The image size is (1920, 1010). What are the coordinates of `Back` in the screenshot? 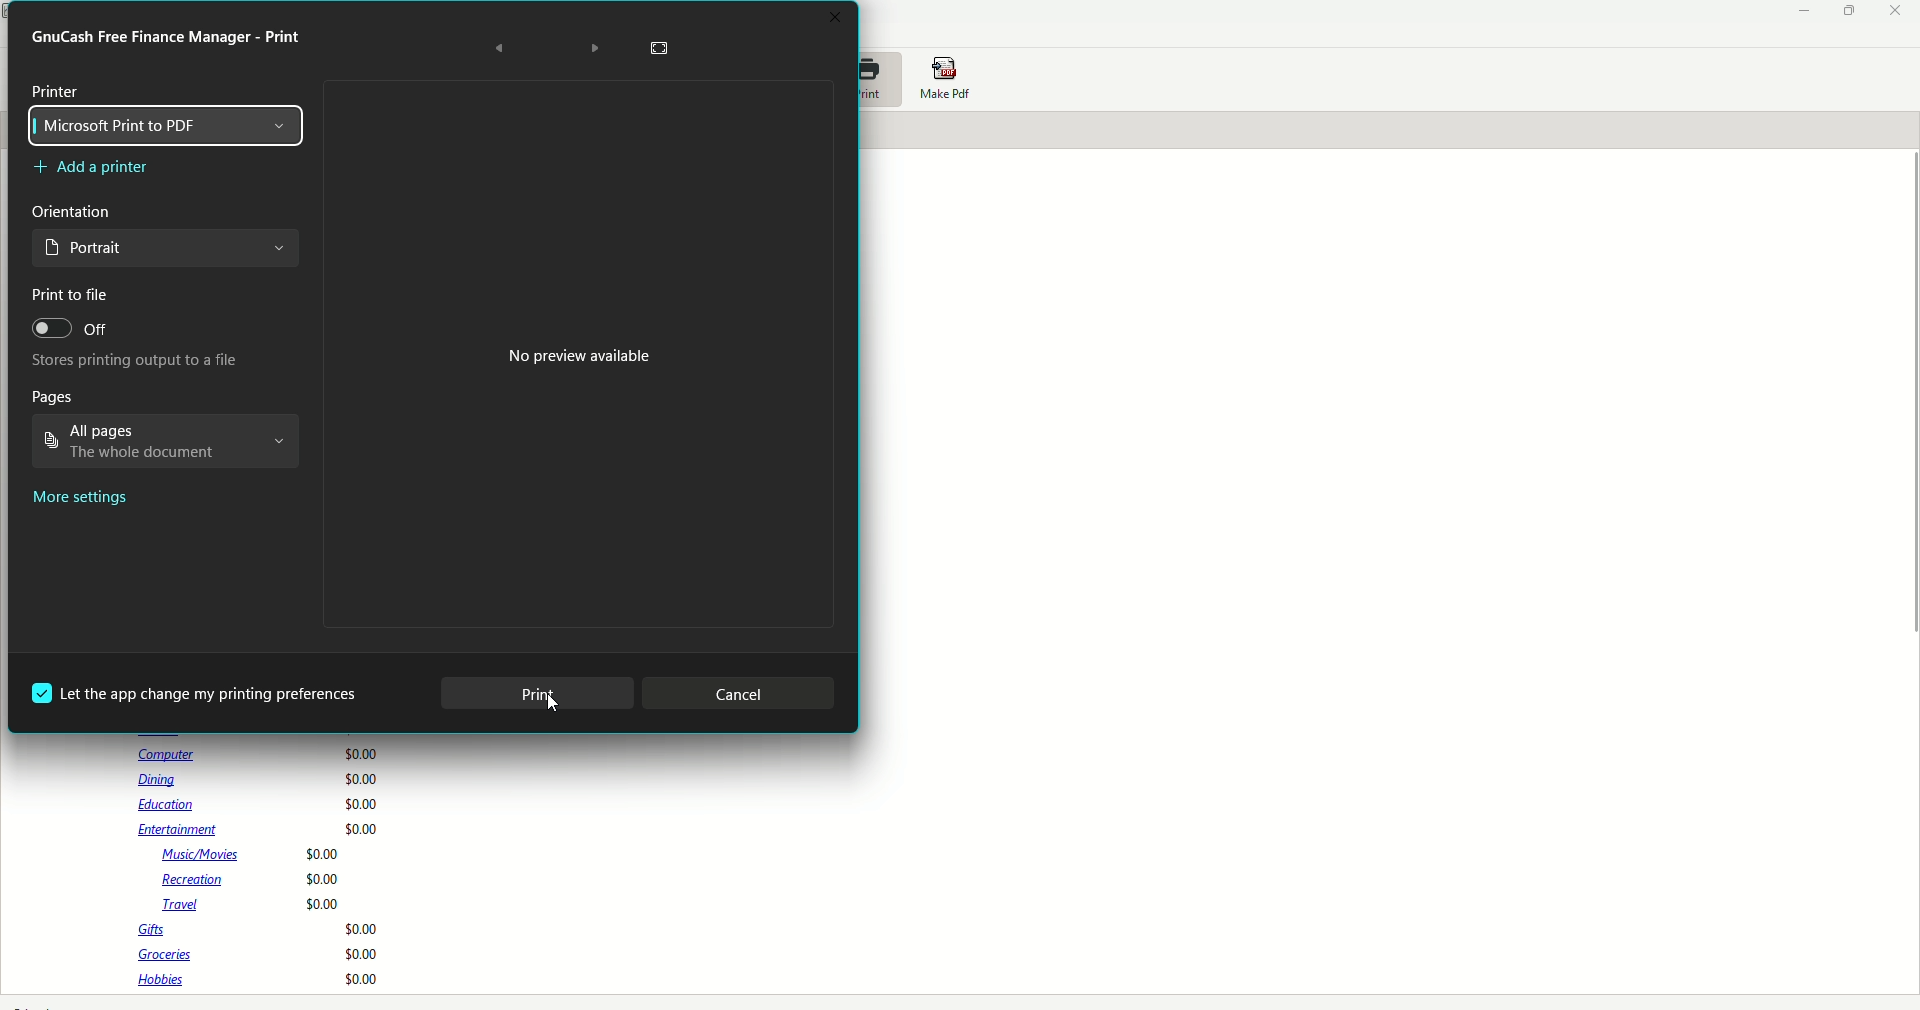 It's located at (499, 48).